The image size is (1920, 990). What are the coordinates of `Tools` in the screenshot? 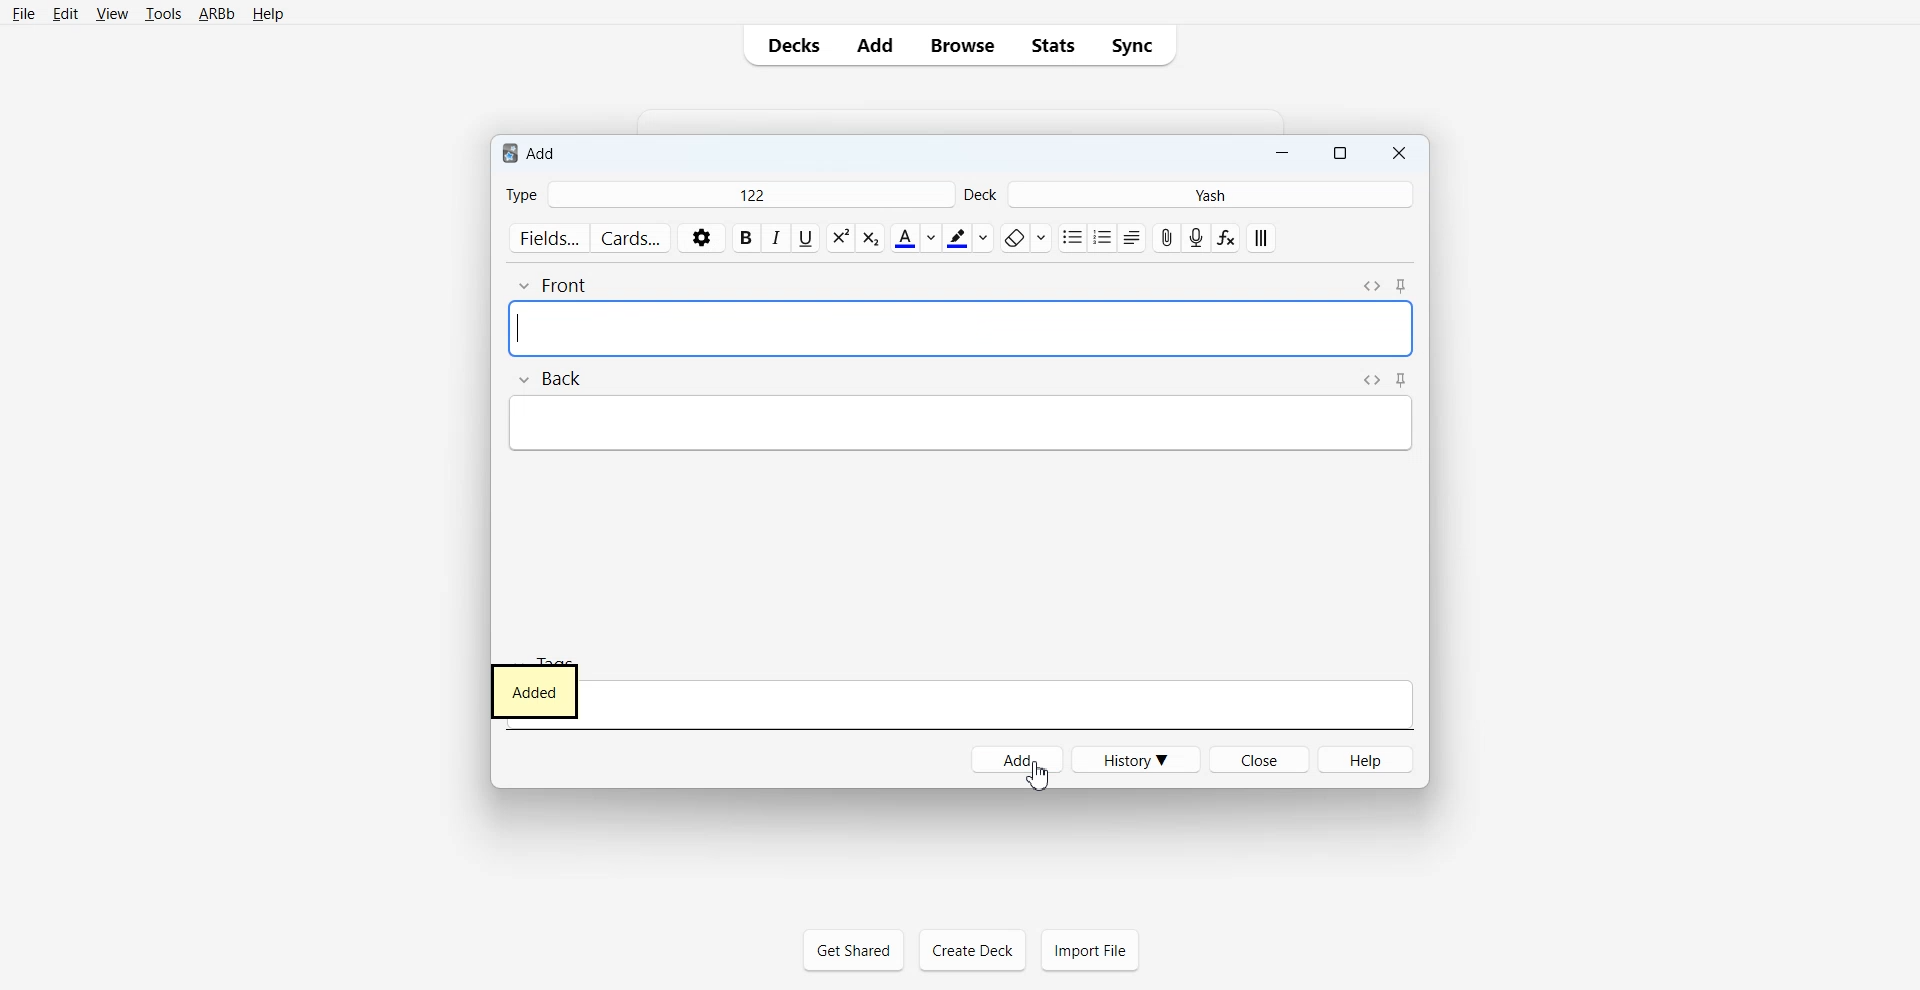 It's located at (160, 13).